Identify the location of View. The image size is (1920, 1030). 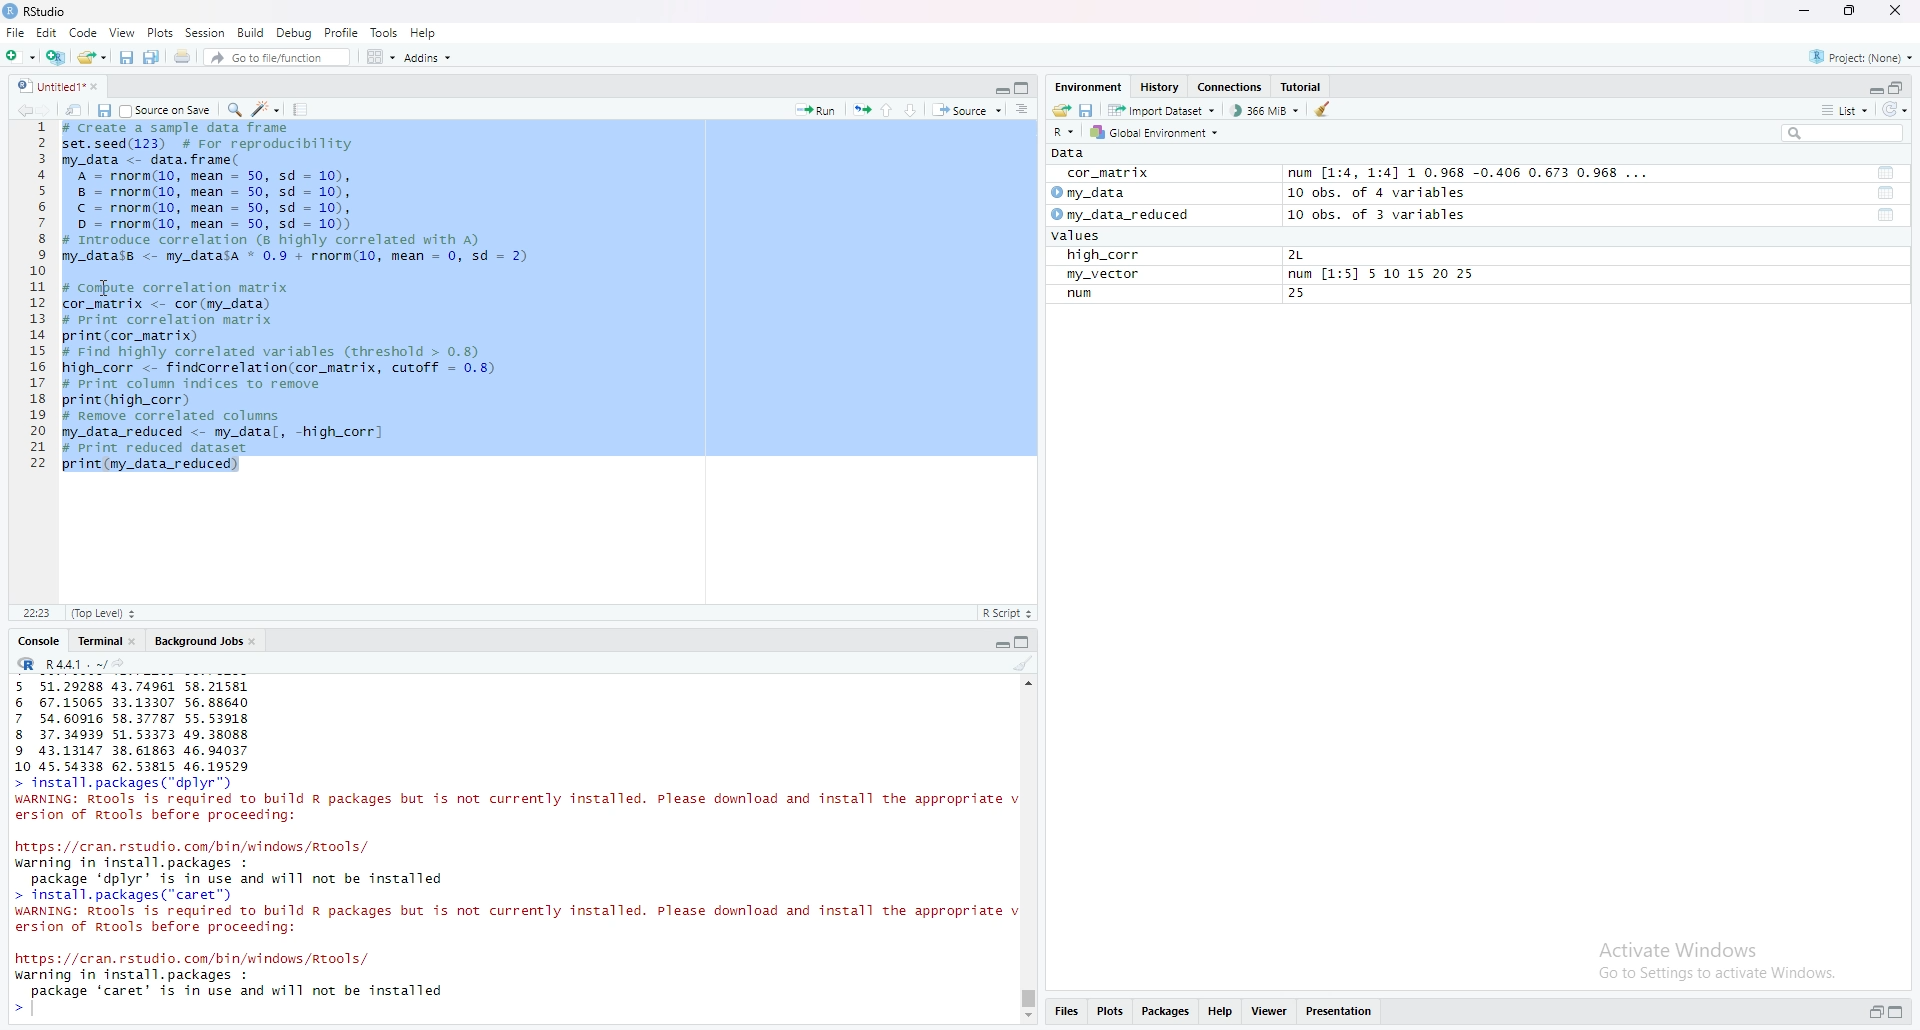
(123, 33).